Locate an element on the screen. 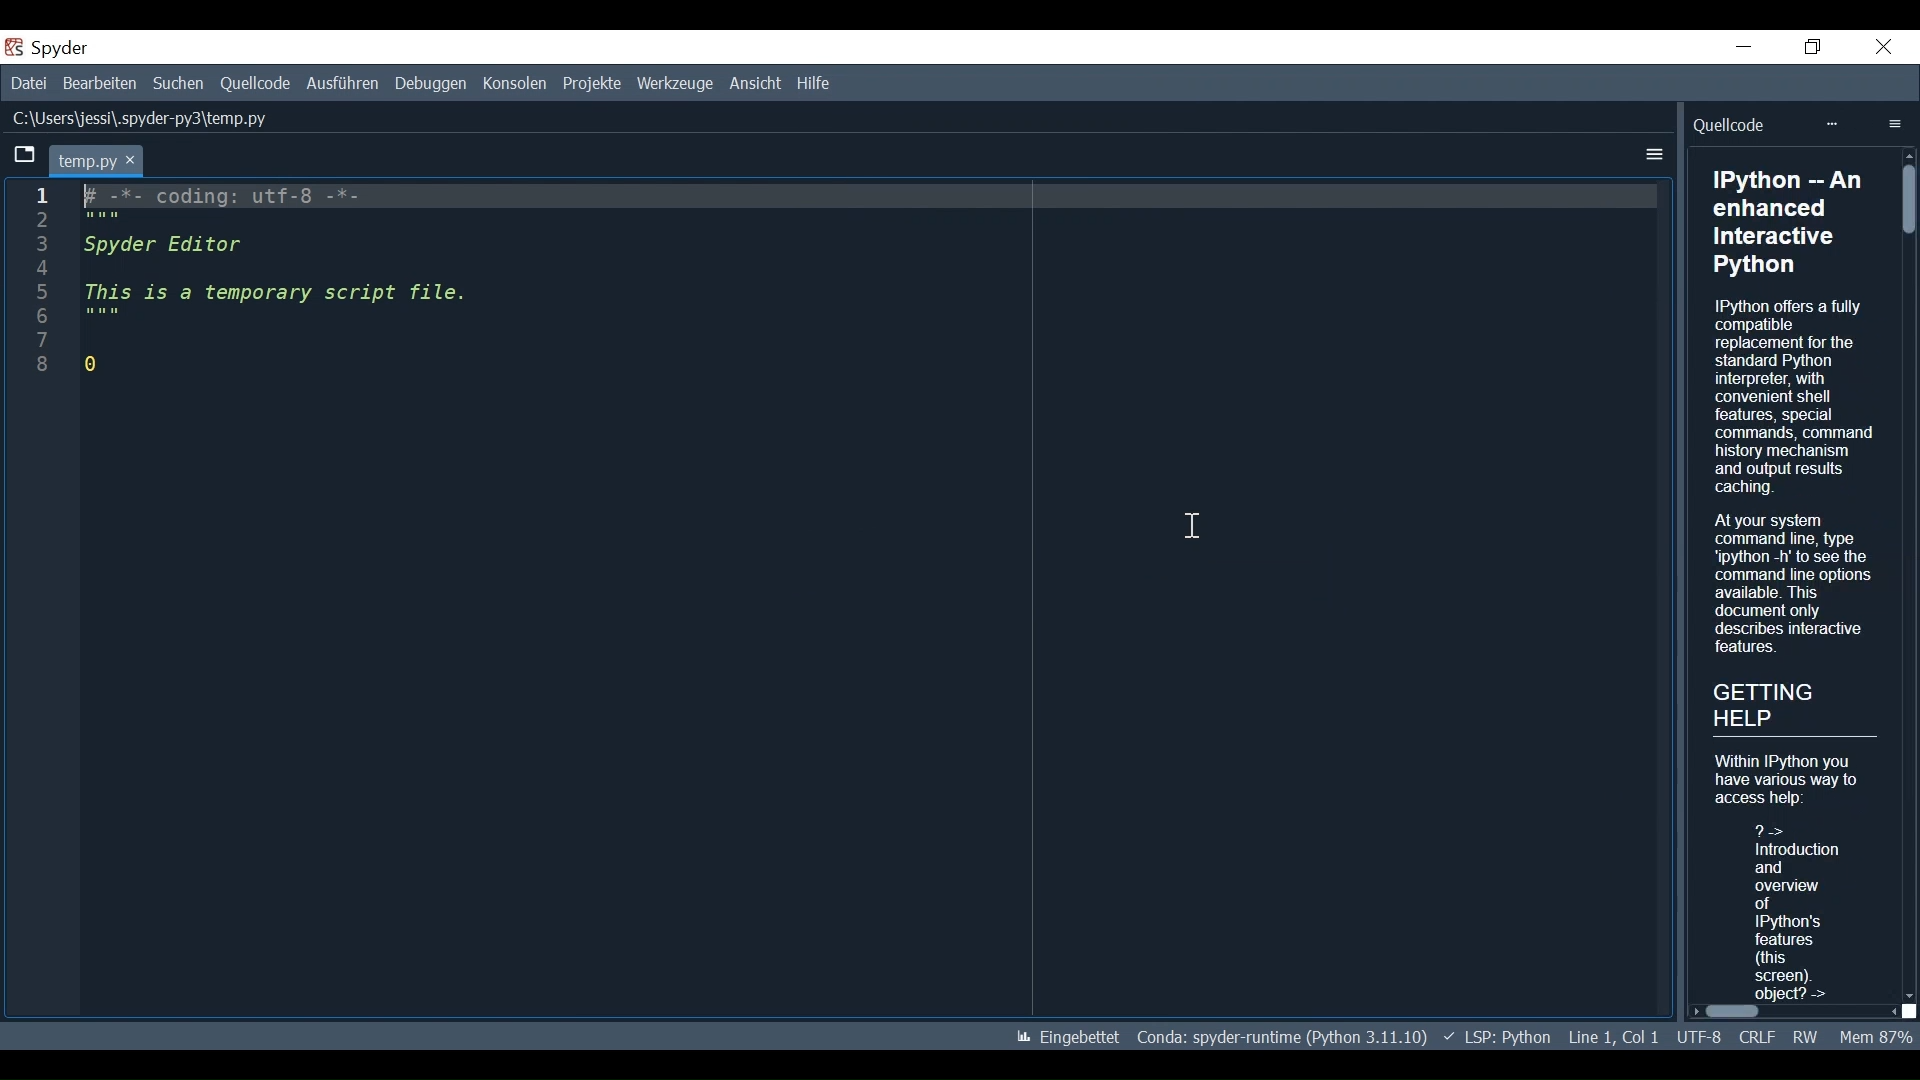 The height and width of the screenshot is (1080, 1920). More is located at coordinates (1829, 125).